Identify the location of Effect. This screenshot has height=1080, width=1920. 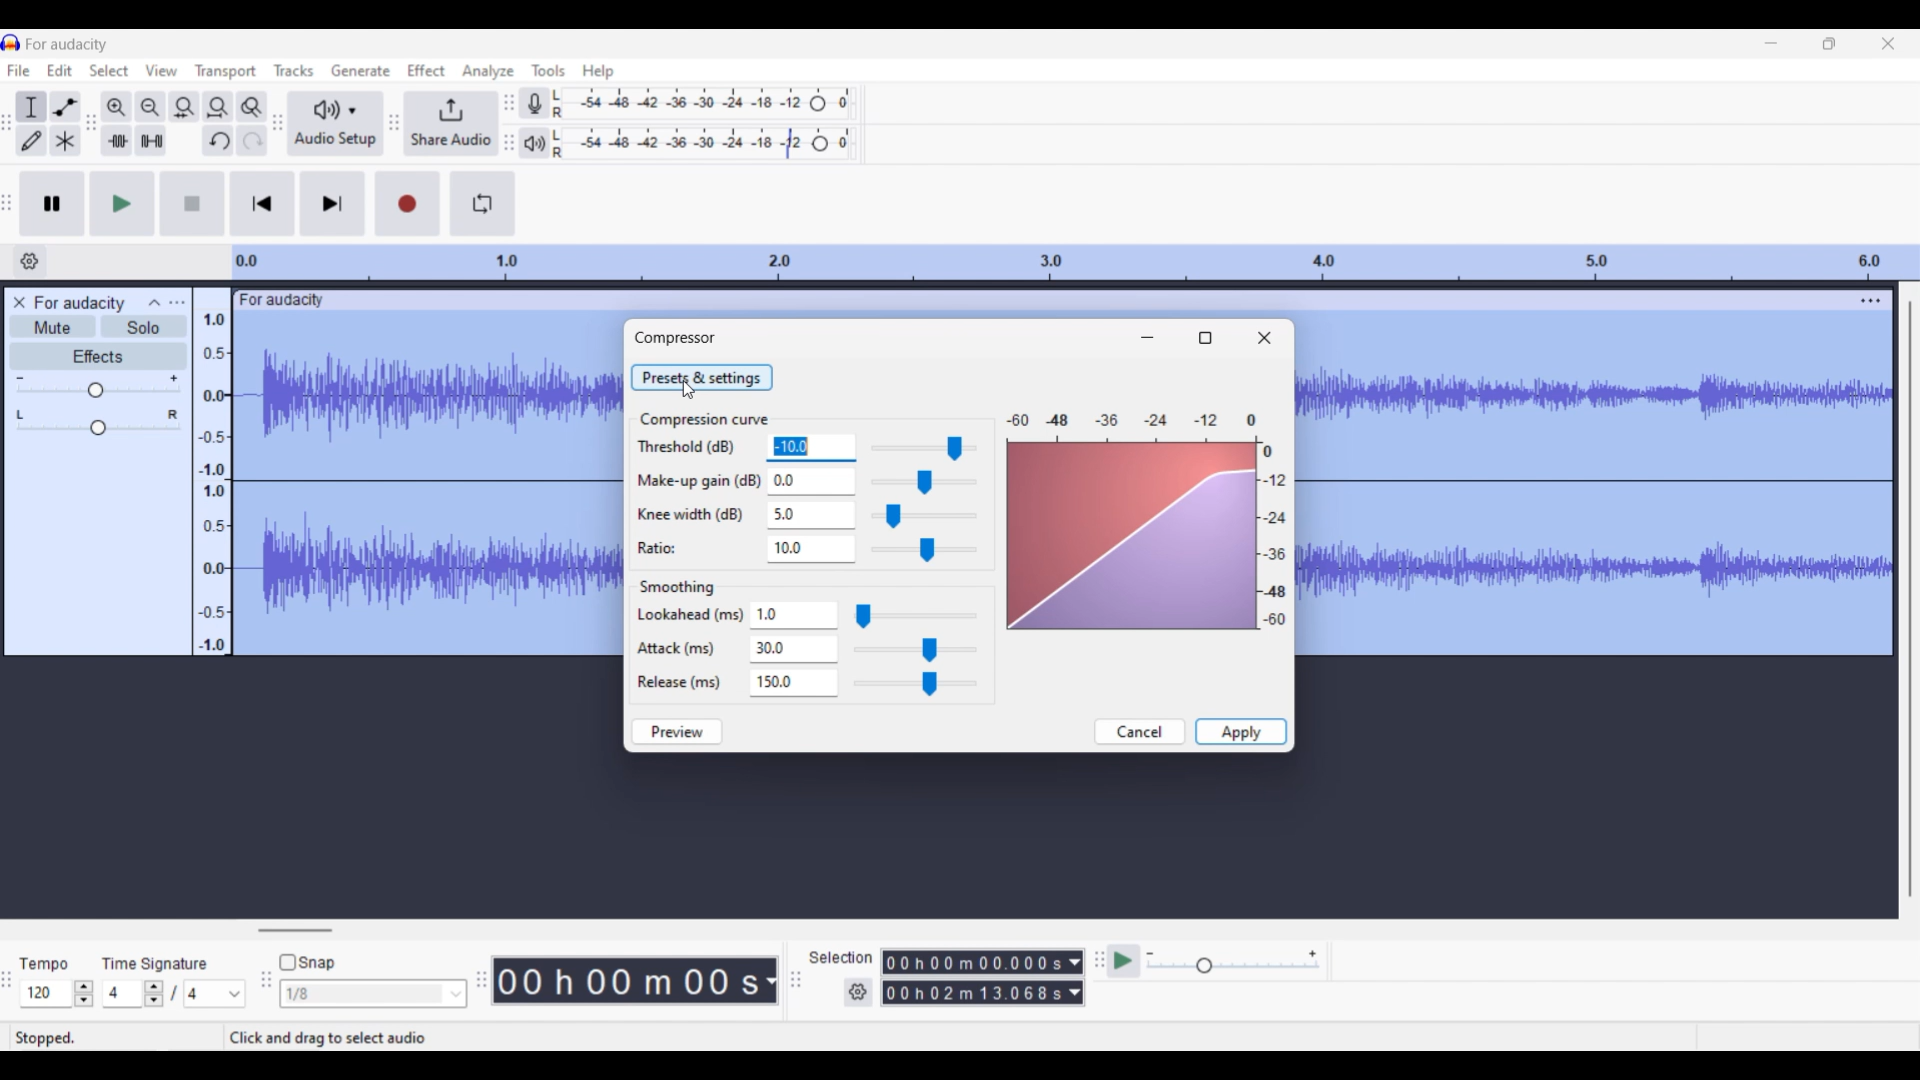
(426, 70).